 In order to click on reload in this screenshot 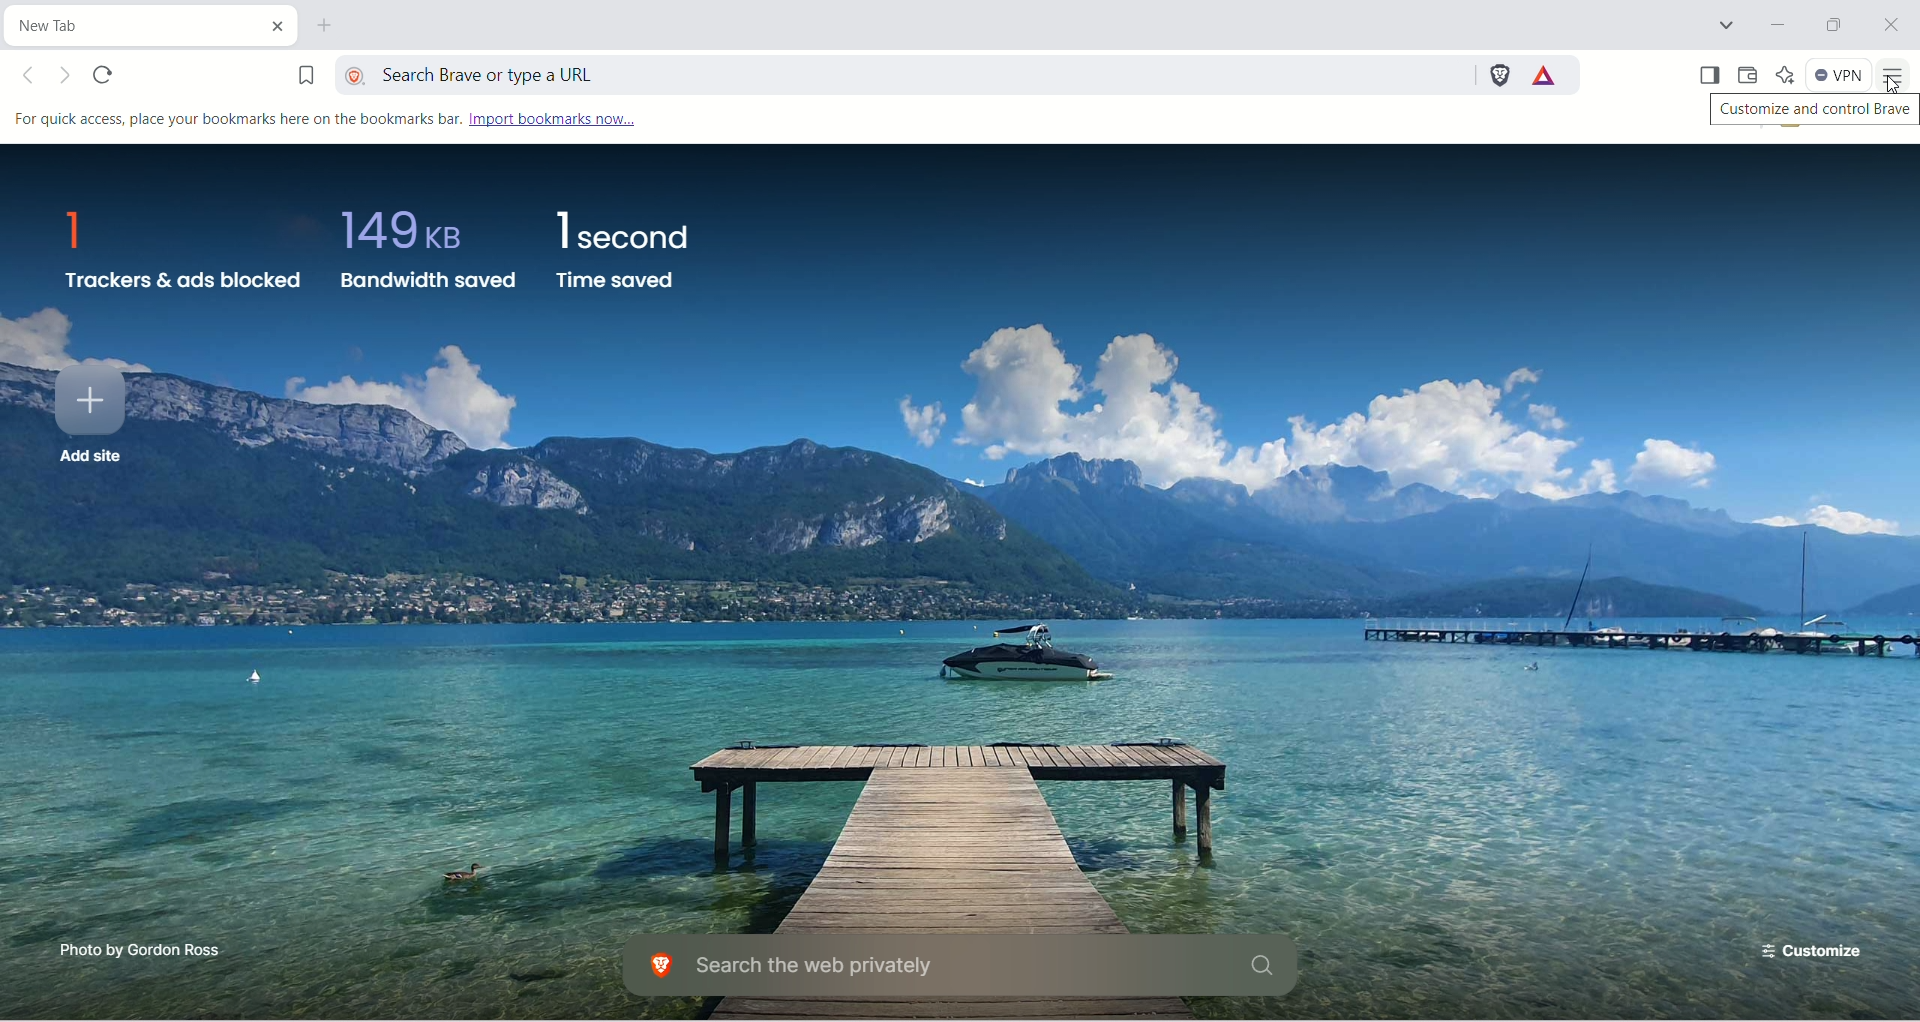, I will do `click(107, 75)`.